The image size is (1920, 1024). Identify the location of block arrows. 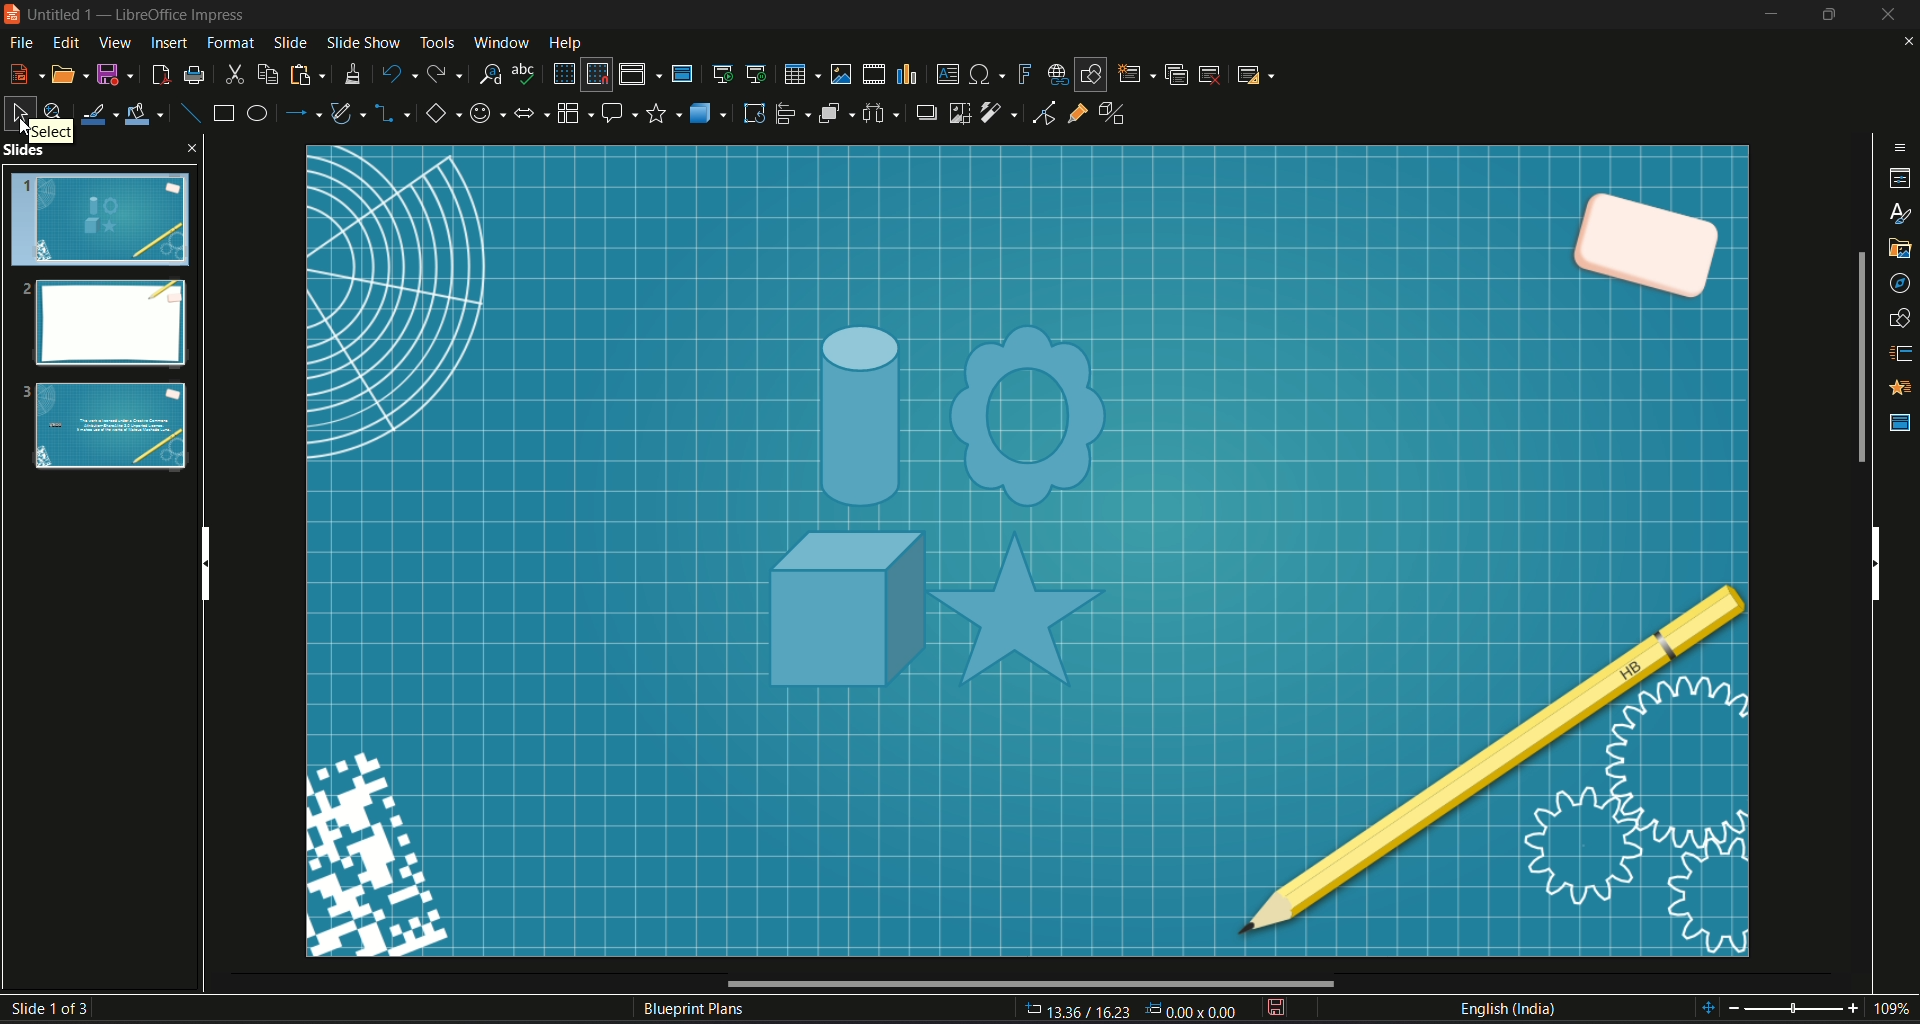
(530, 116).